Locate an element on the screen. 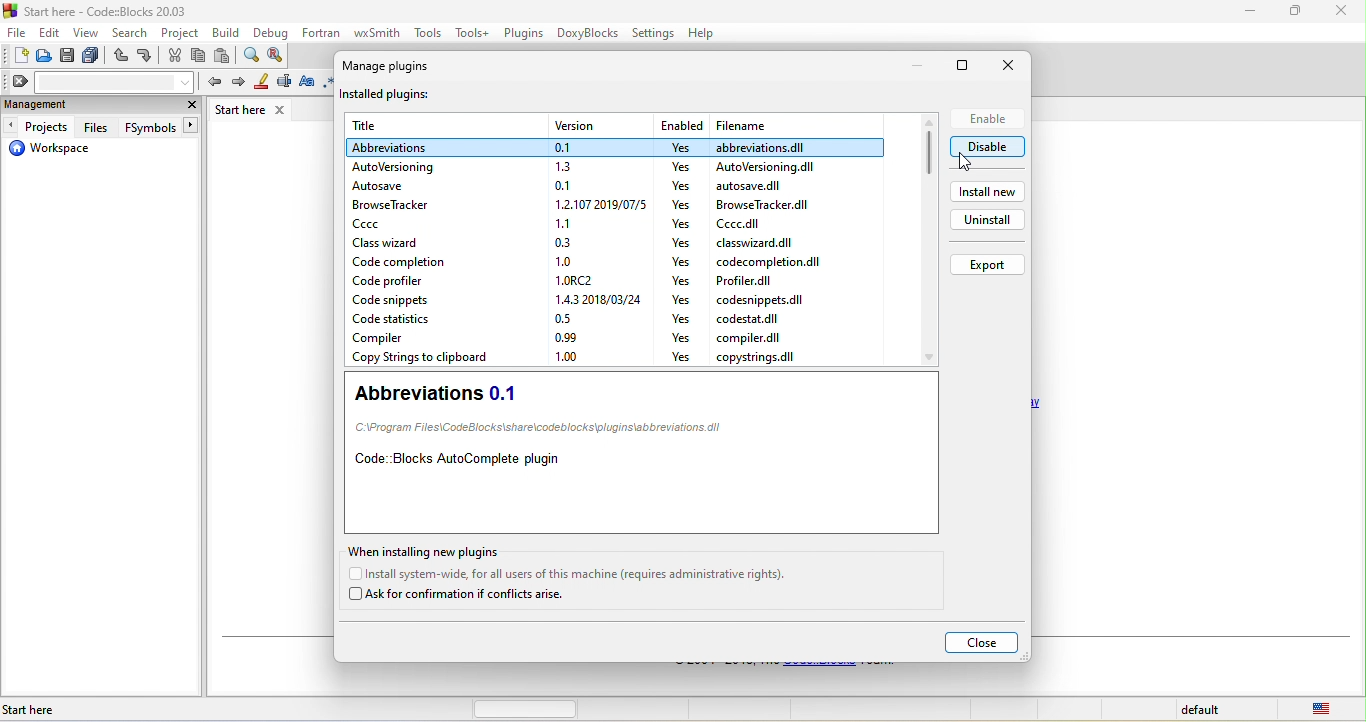 Image resolution: width=1366 pixels, height=722 pixels. clear is located at coordinates (100, 81).